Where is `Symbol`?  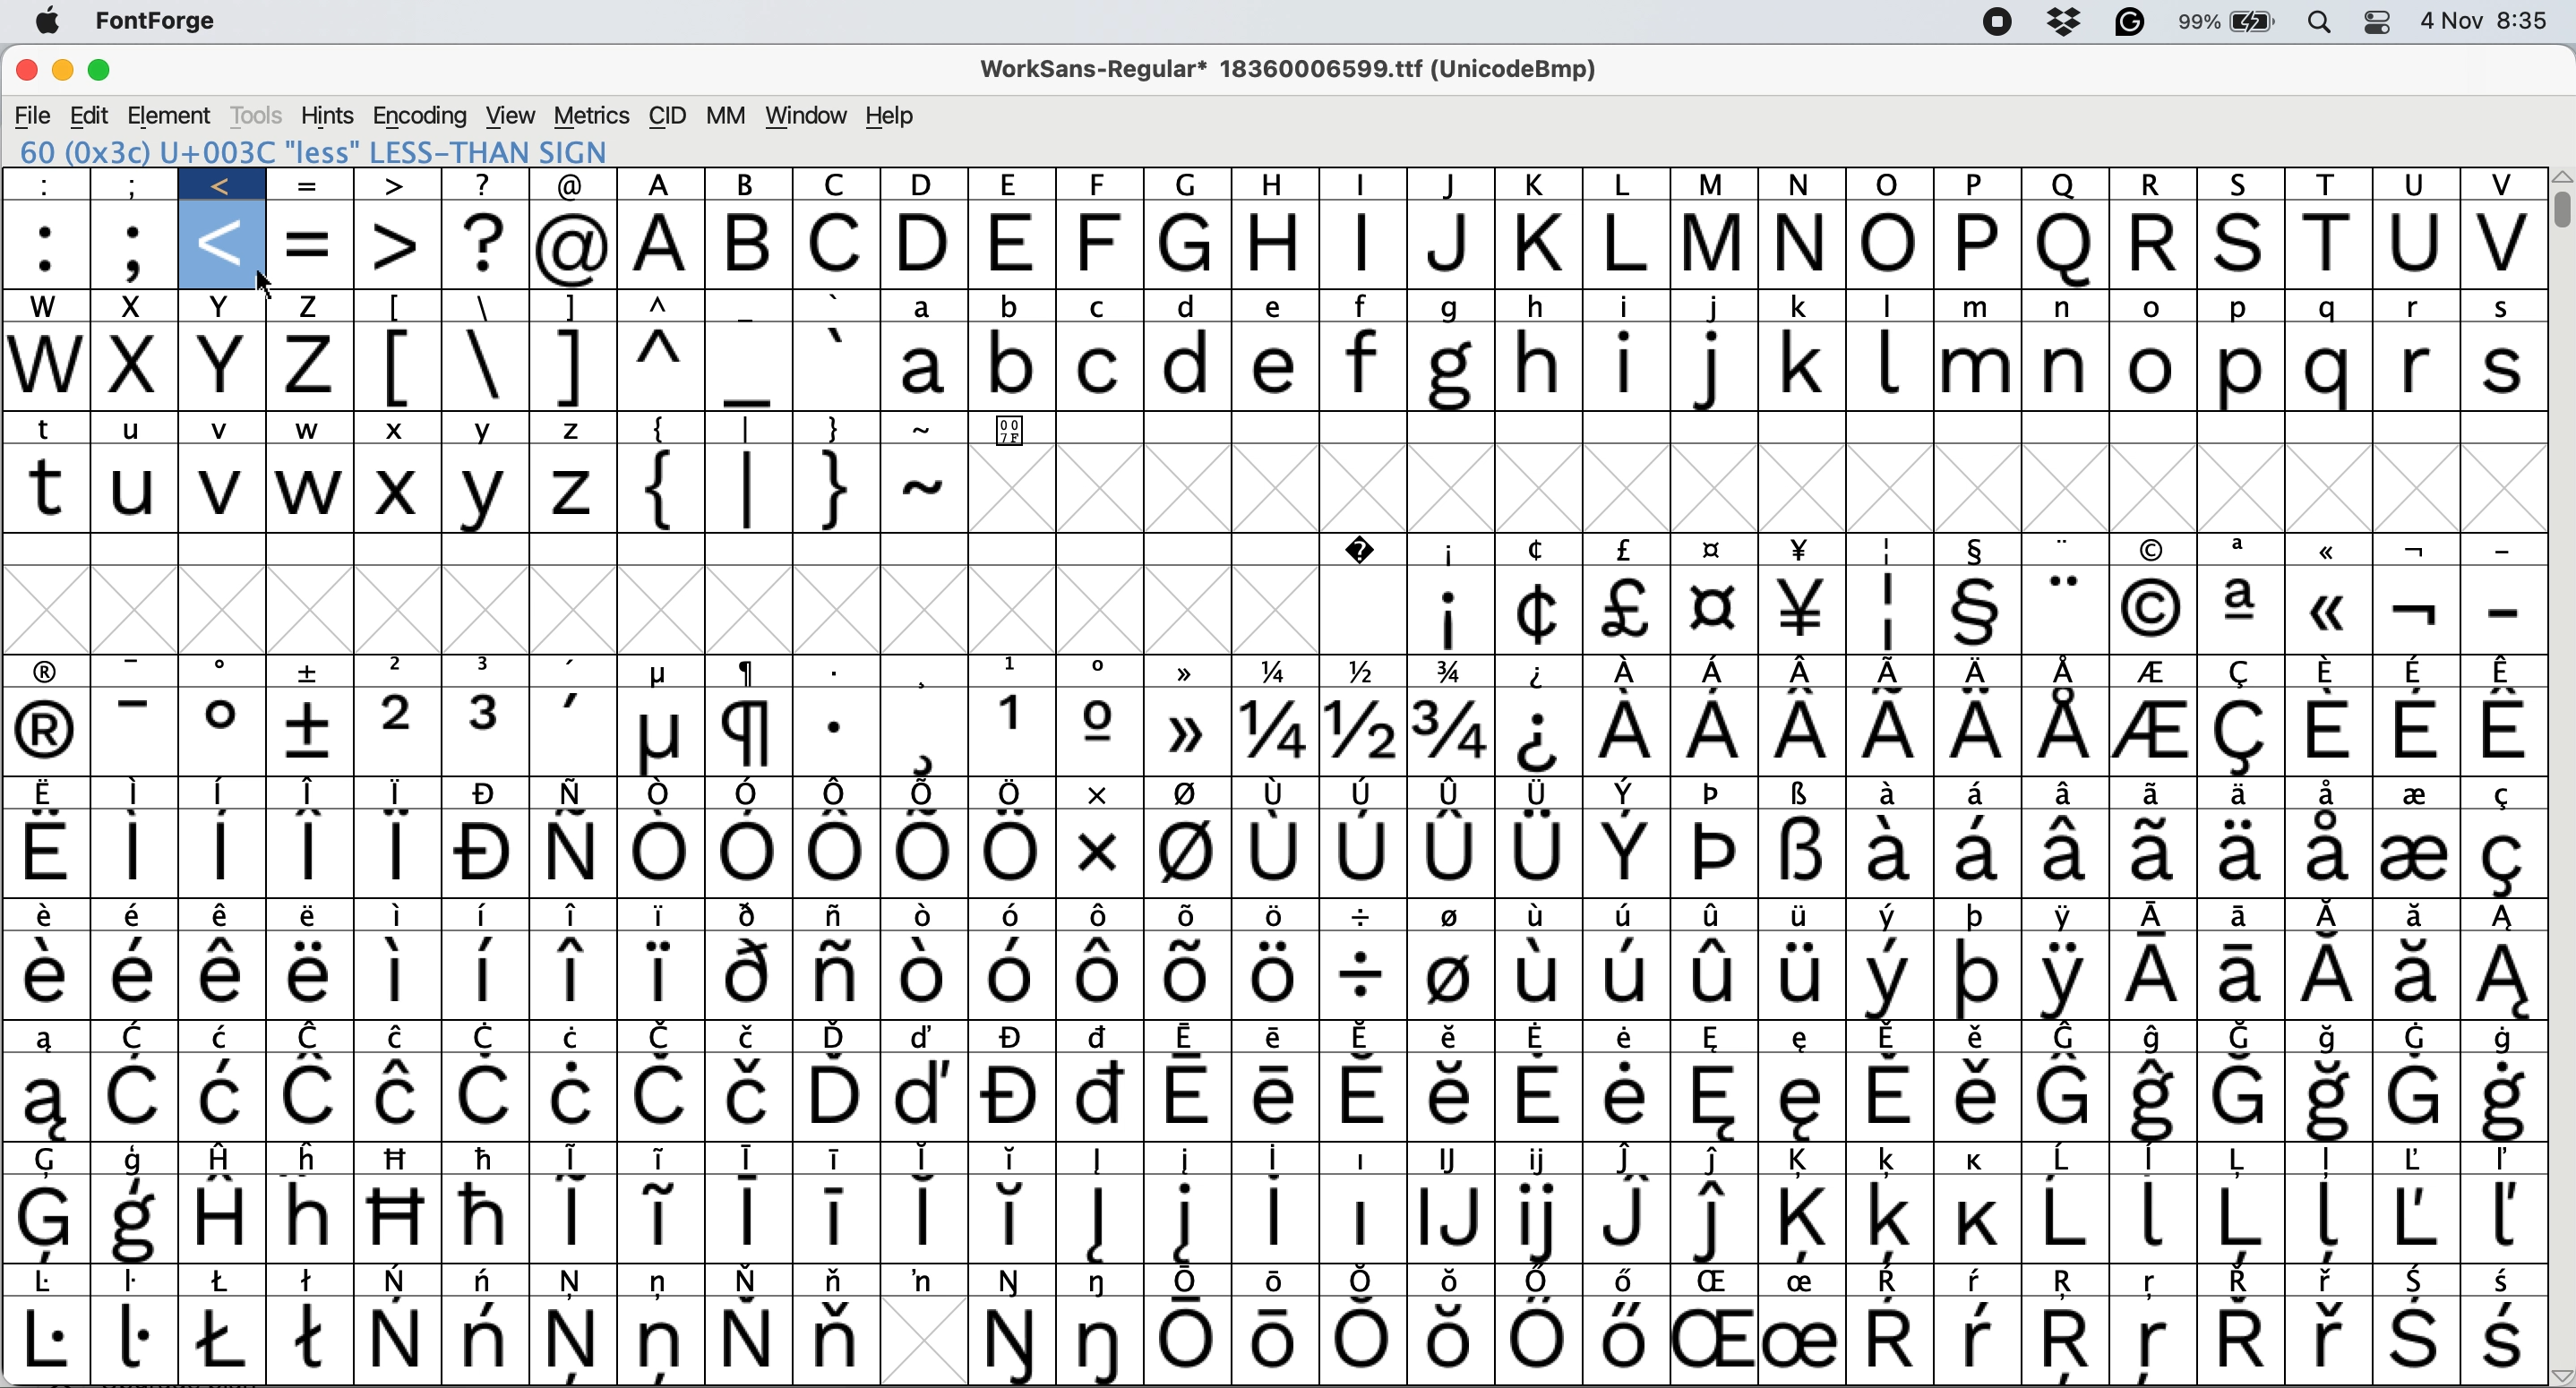 Symbol is located at coordinates (220, 1215).